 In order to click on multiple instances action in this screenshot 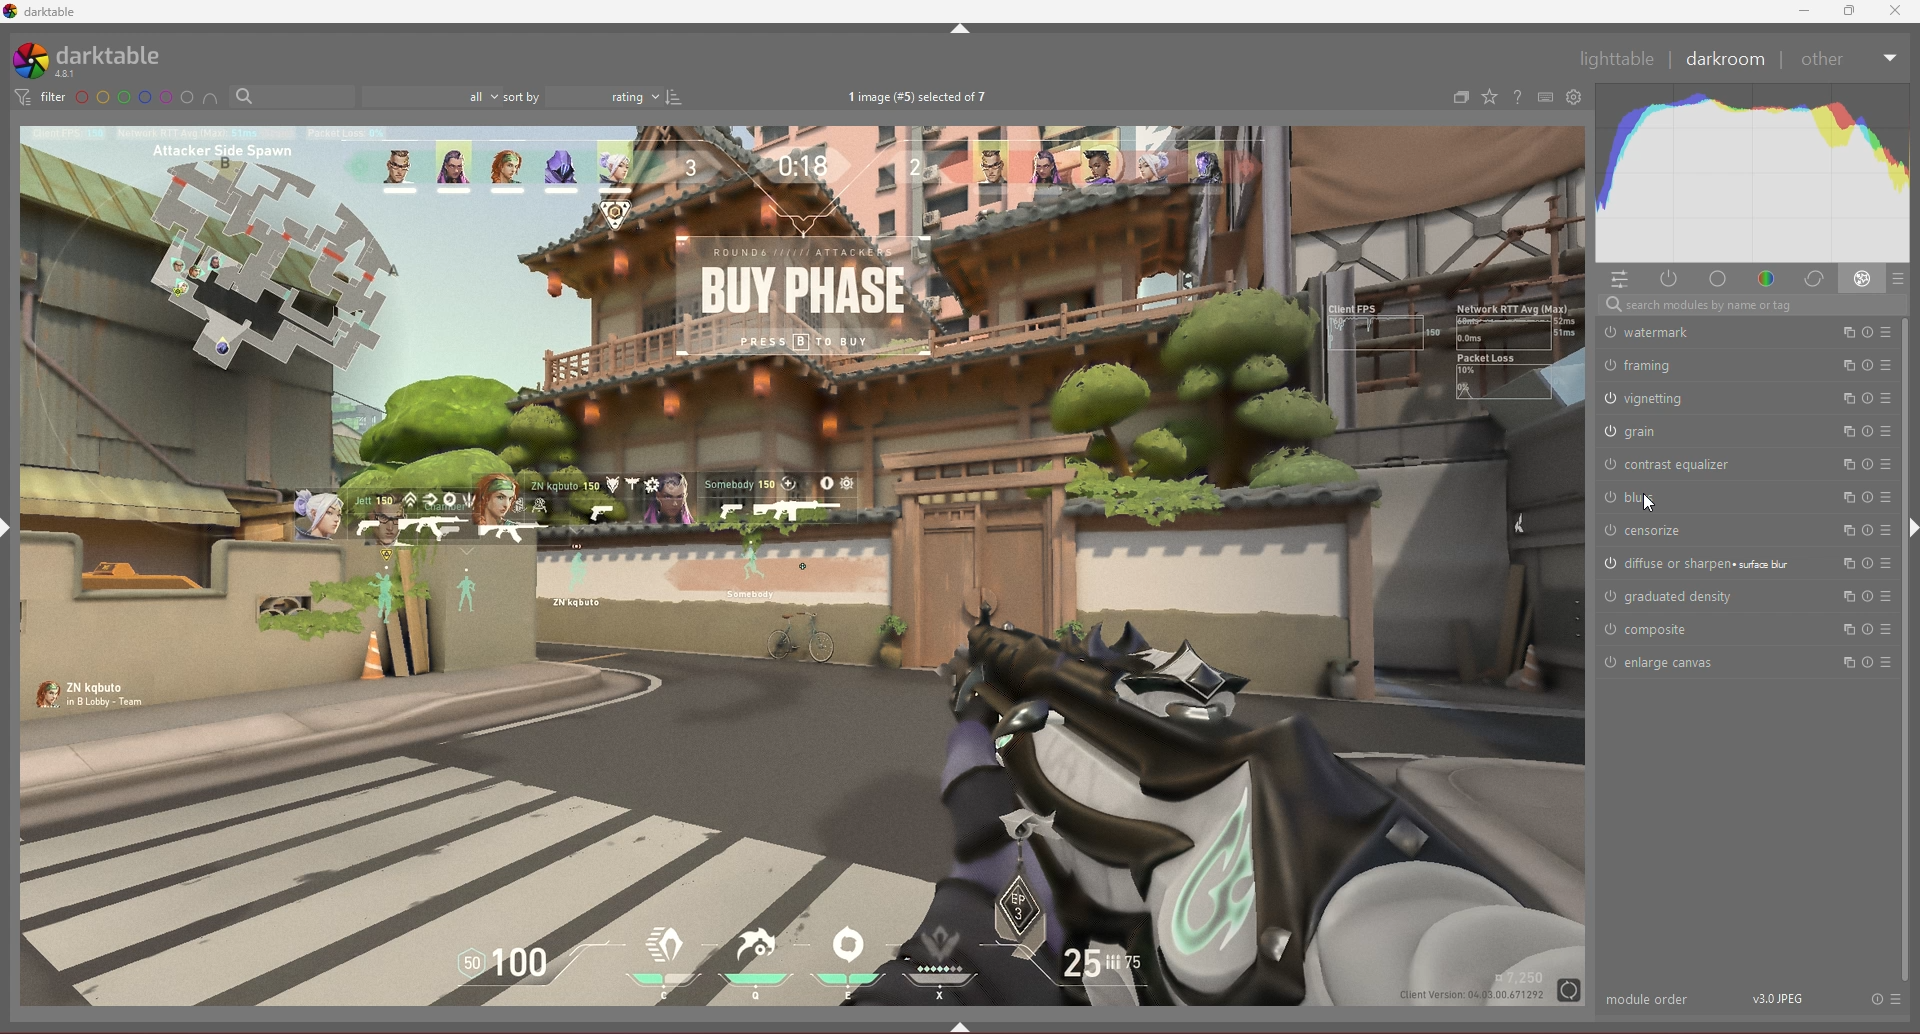, I will do `click(1842, 367)`.